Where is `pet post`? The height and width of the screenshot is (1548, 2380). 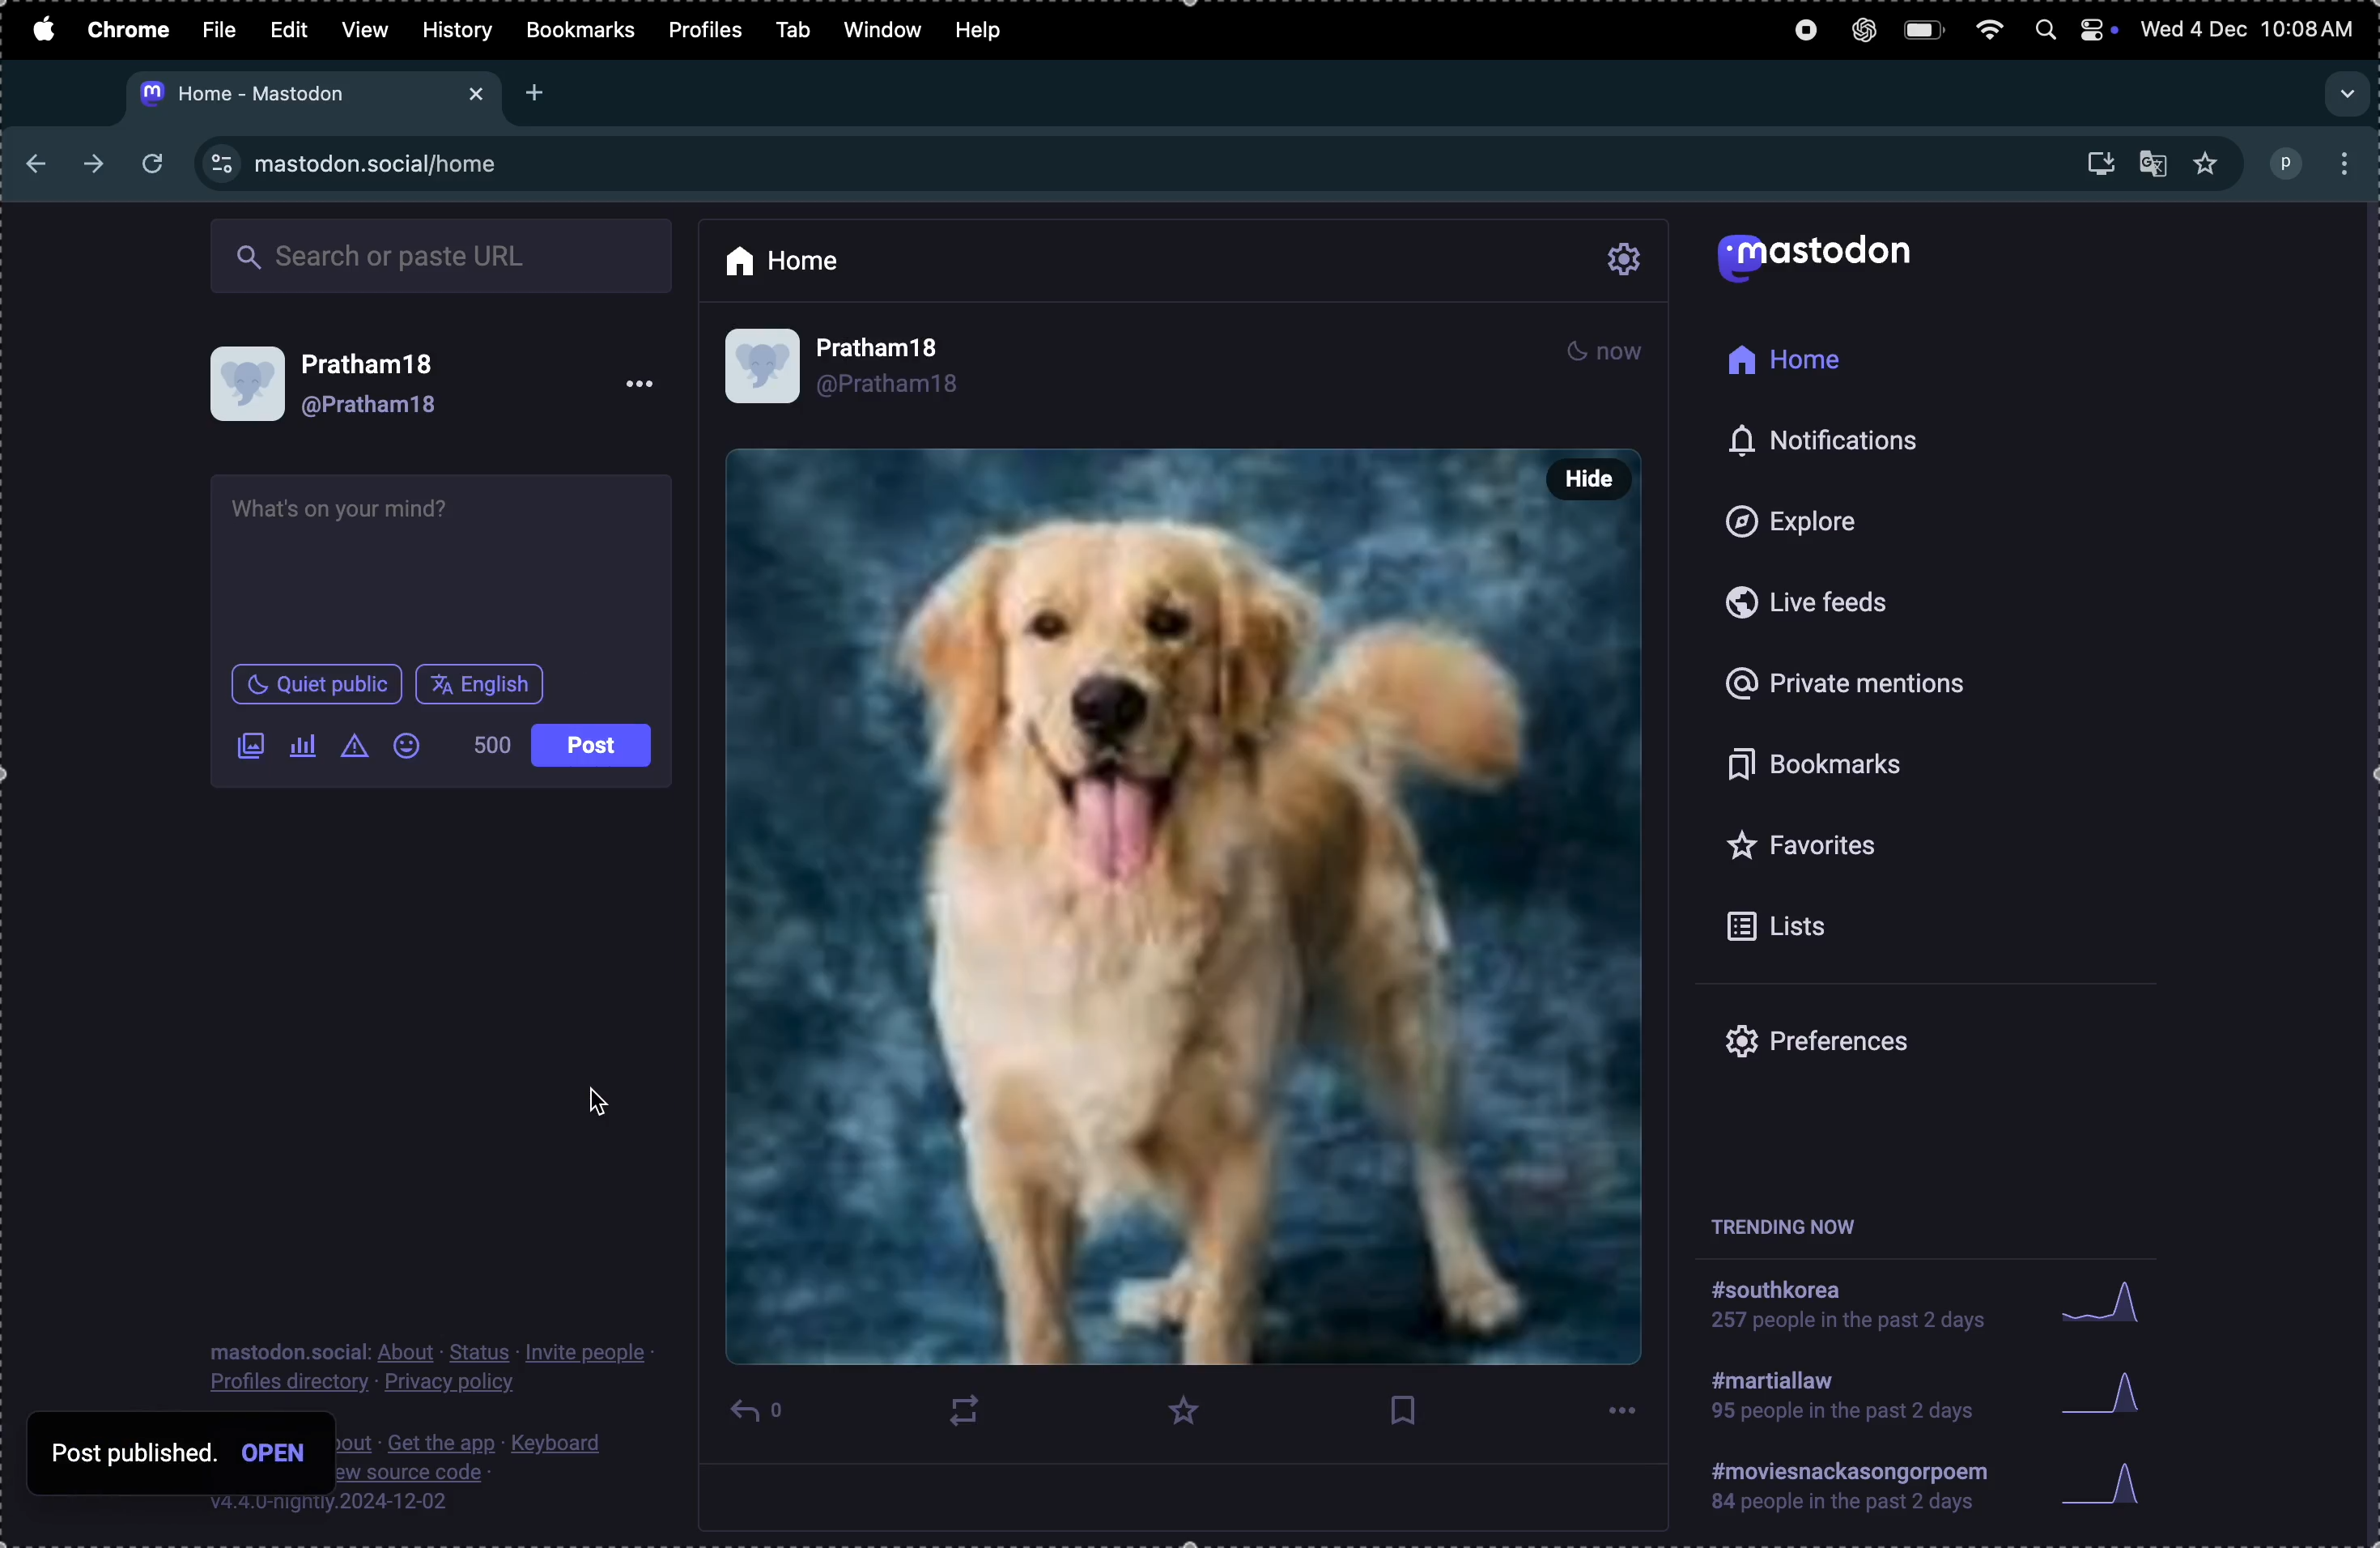
pet post is located at coordinates (1189, 911).